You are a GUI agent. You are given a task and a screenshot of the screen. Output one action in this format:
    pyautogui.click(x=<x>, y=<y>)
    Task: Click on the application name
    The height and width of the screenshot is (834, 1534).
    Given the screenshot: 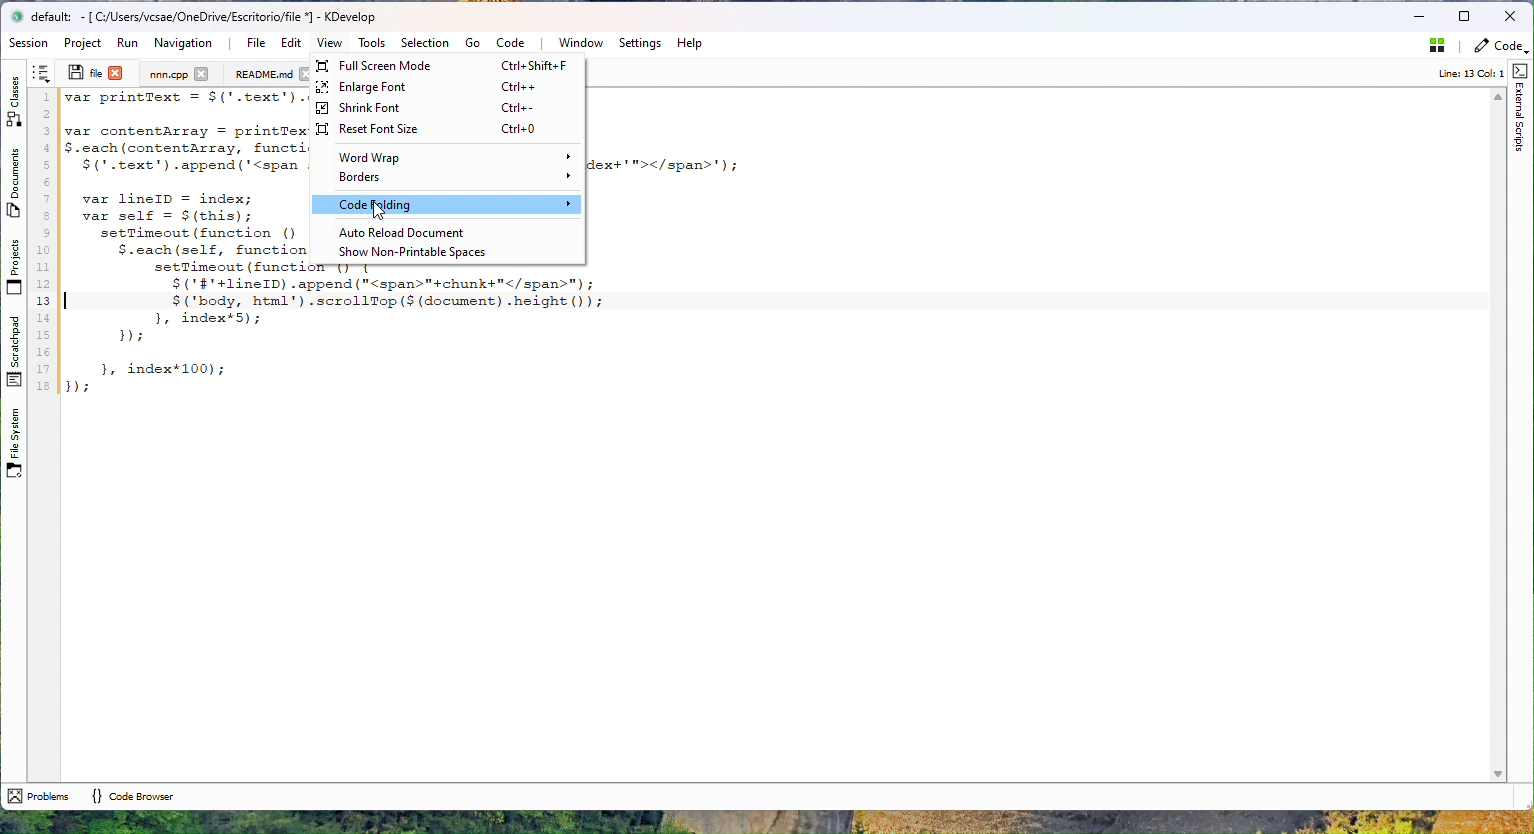 What is the action you would take?
    pyautogui.click(x=215, y=17)
    